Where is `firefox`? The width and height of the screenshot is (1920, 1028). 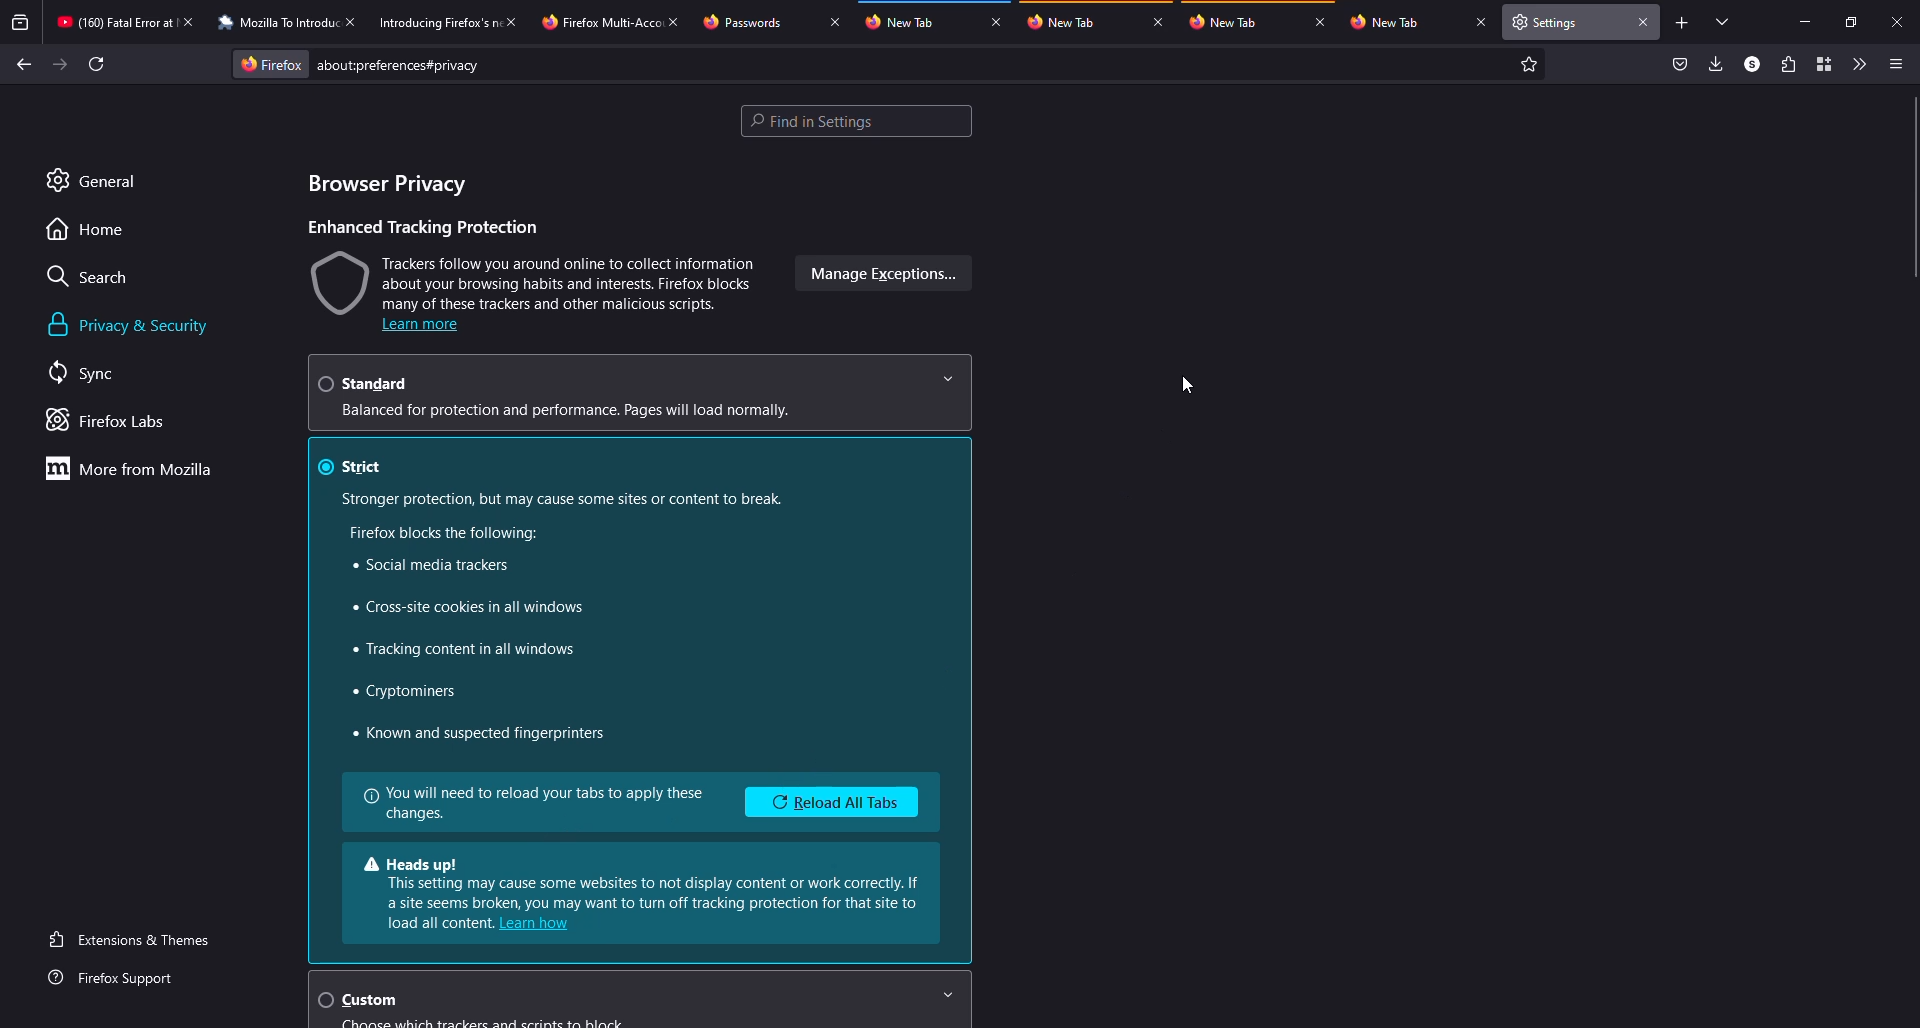 firefox is located at coordinates (270, 62).